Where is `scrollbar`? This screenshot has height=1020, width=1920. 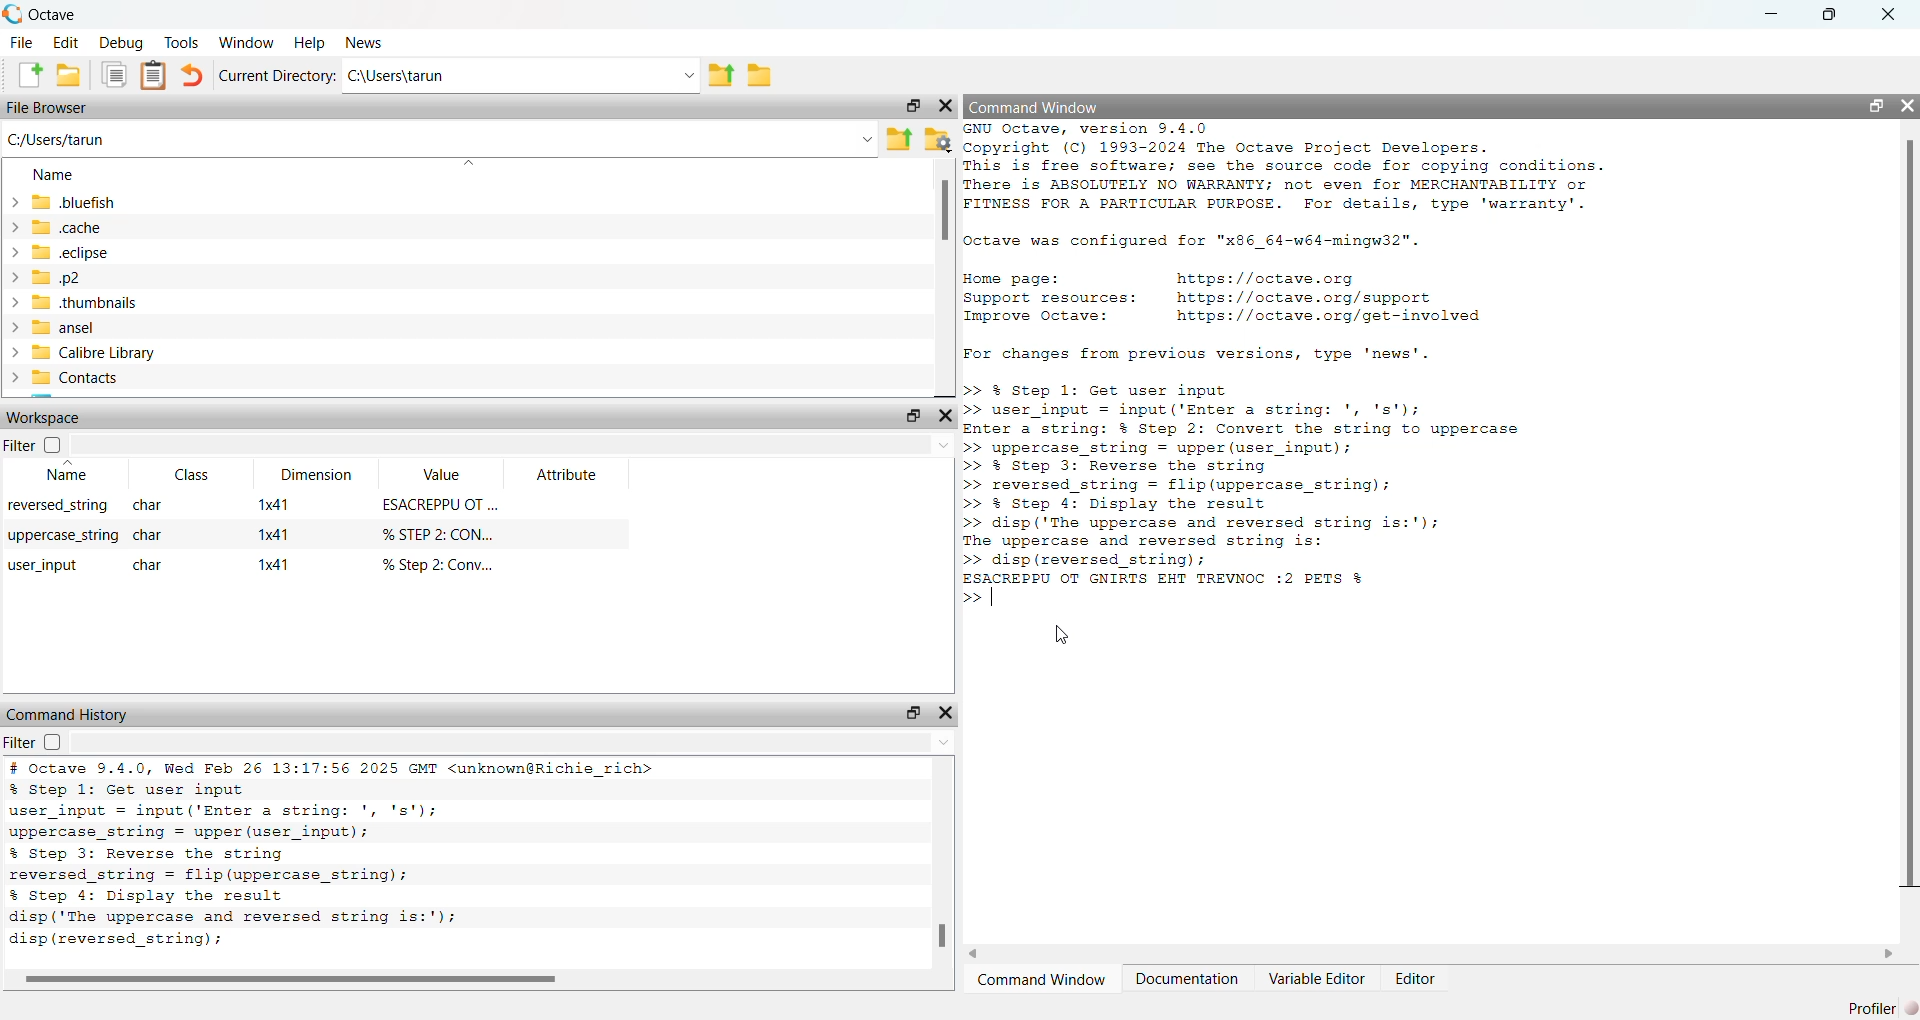
scrollbar is located at coordinates (945, 213).